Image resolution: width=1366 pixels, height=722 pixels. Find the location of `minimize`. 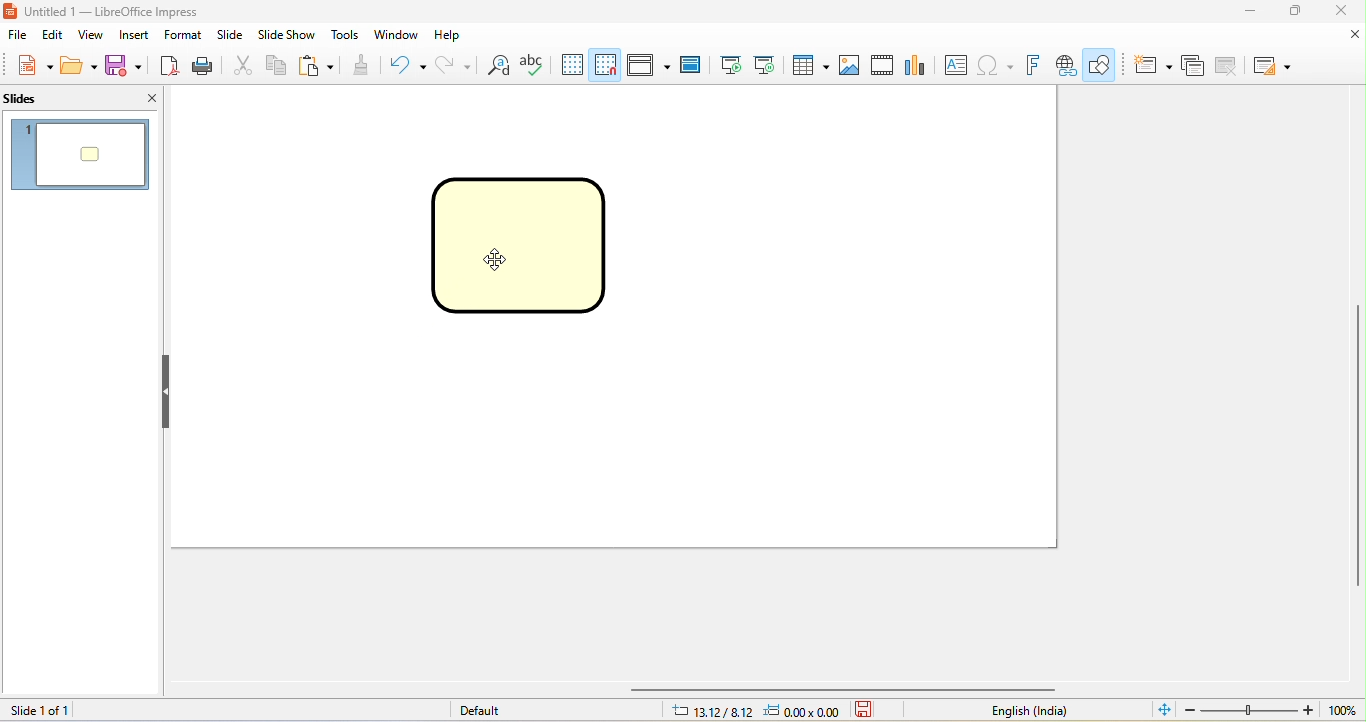

minimize is located at coordinates (1247, 11).